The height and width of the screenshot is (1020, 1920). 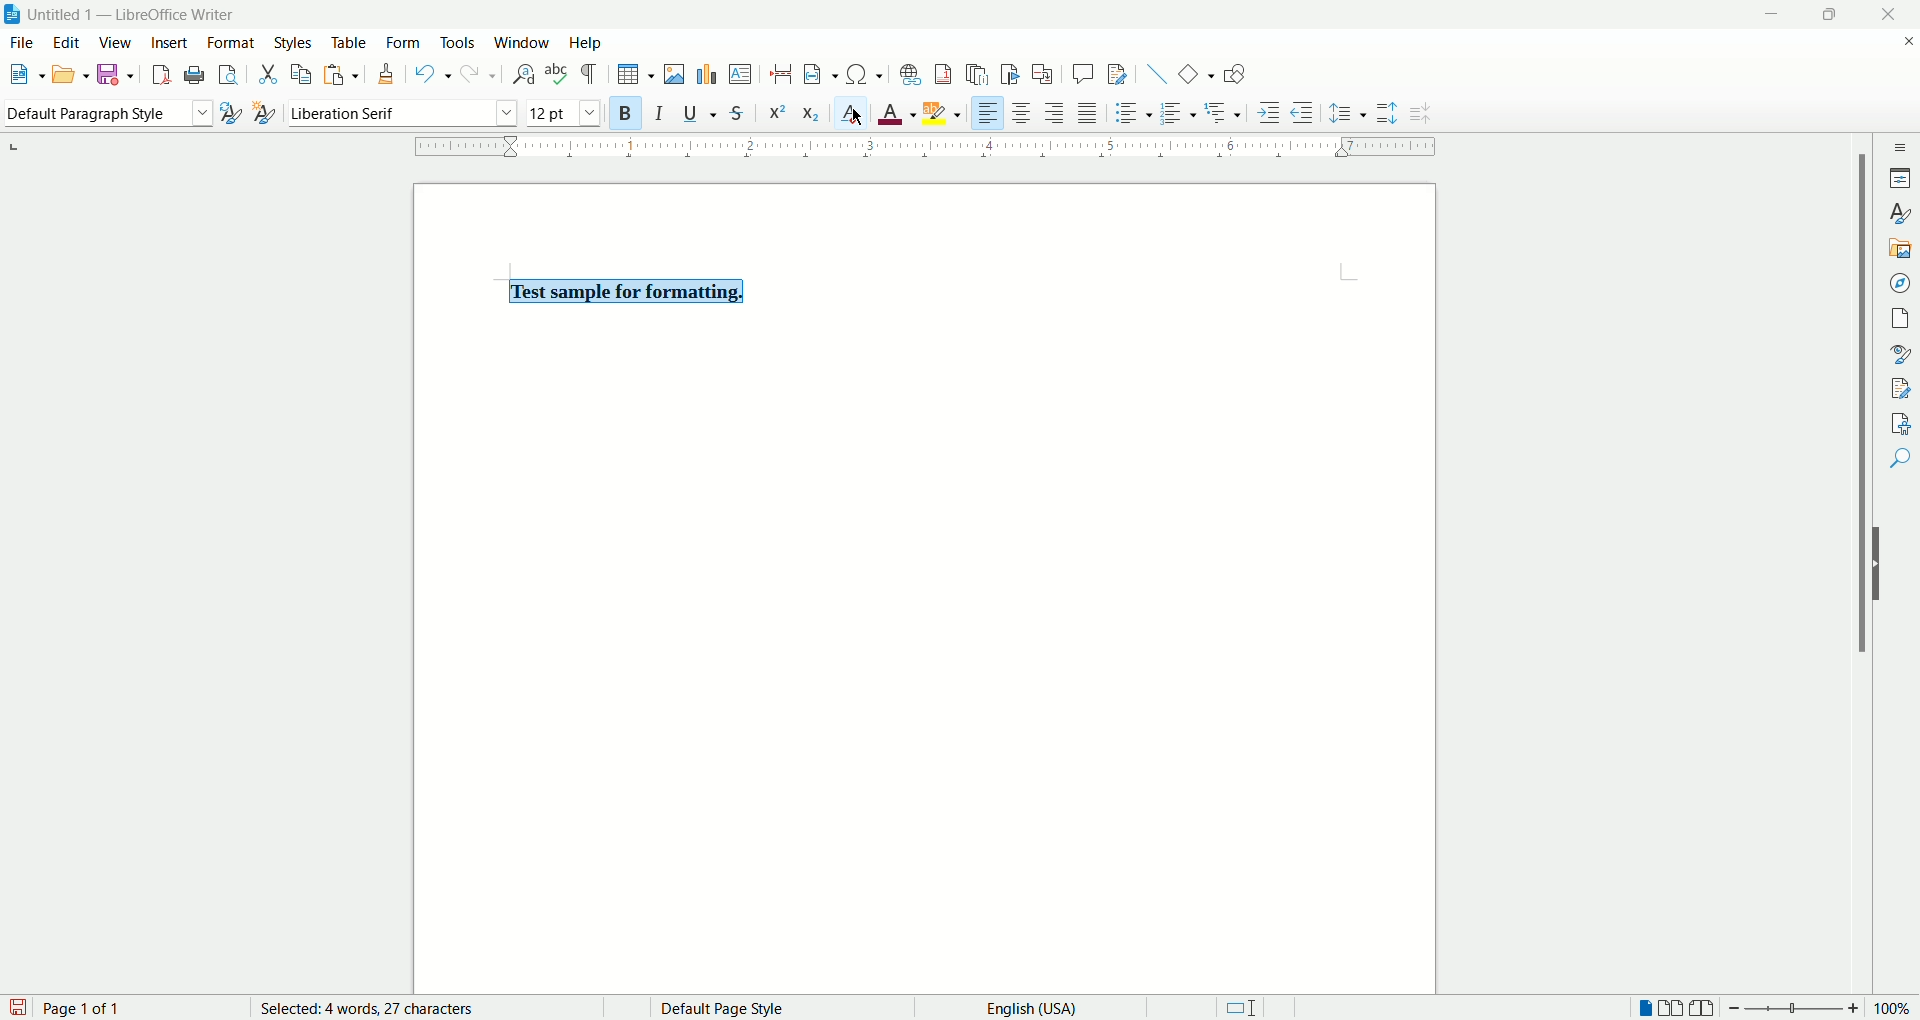 I want to click on superscript, so click(x=778, y=112).